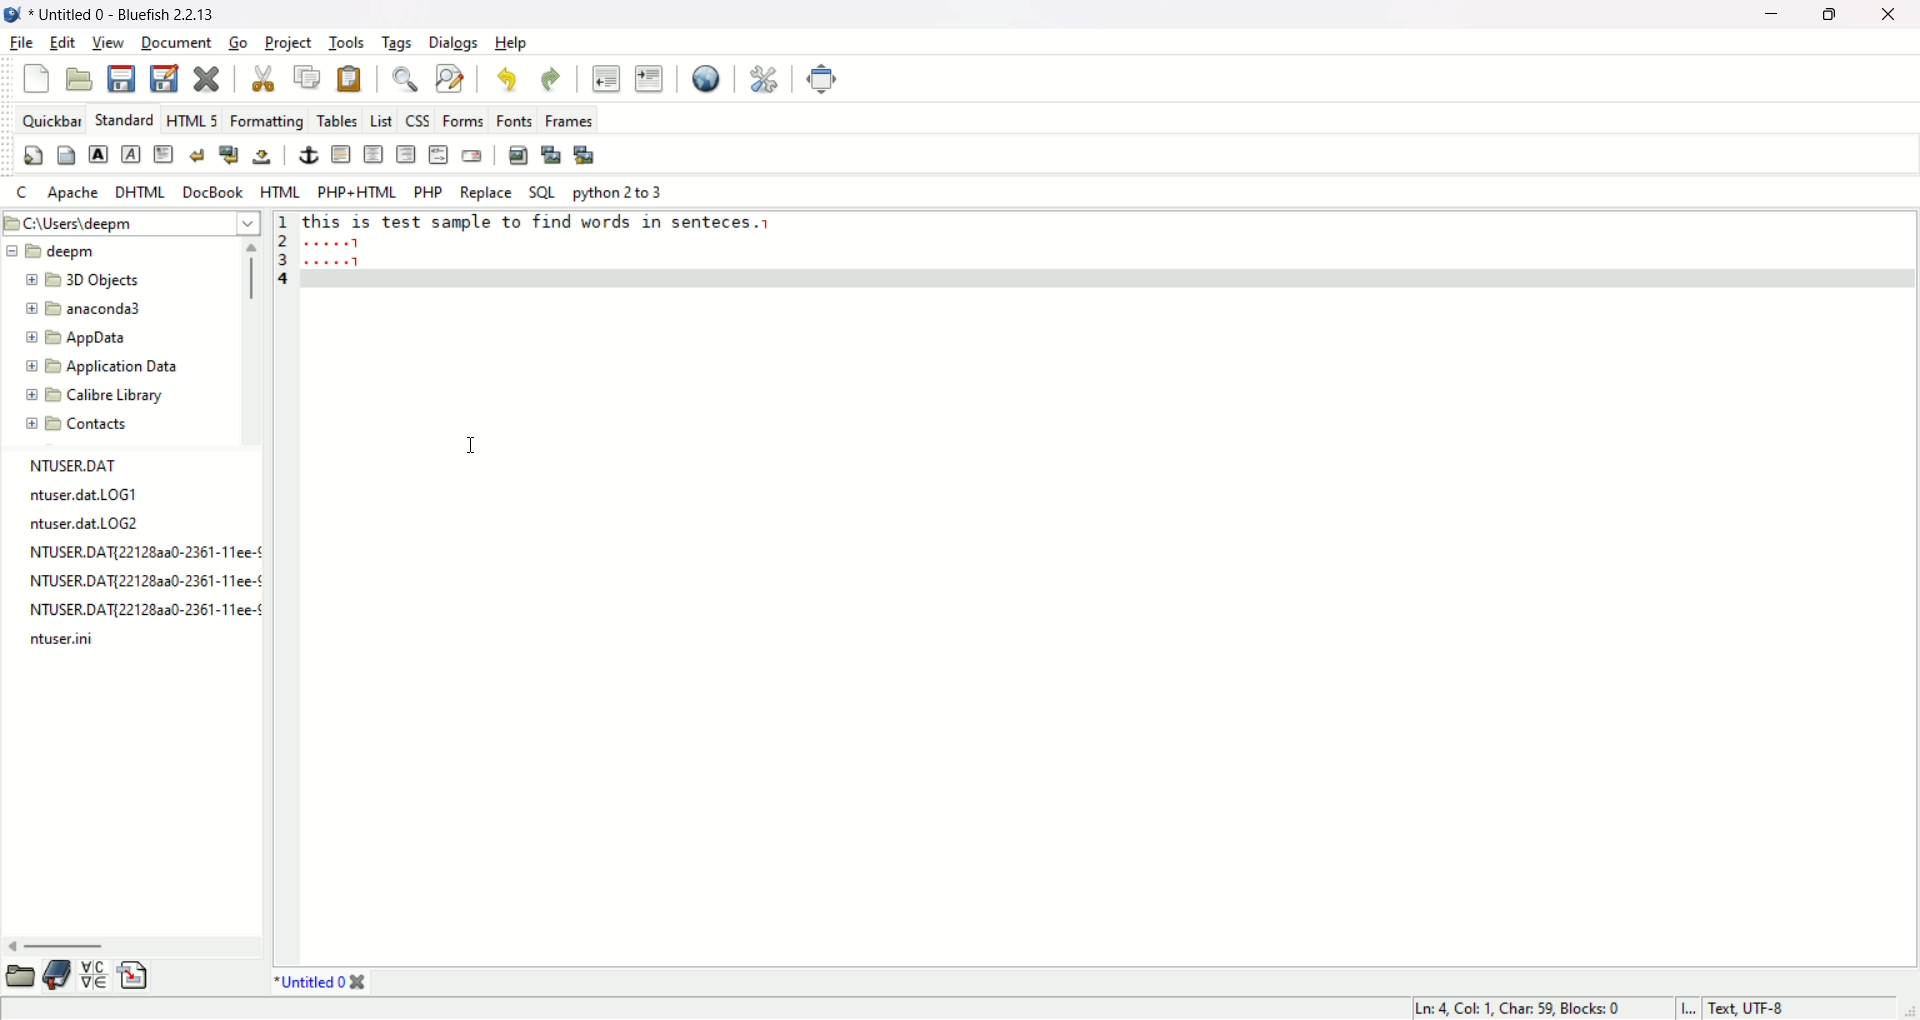 The image size is (1920, 1020). Describe the element at coordinates (253, 342) in the screenshot. I see `scroll bar` at that location.